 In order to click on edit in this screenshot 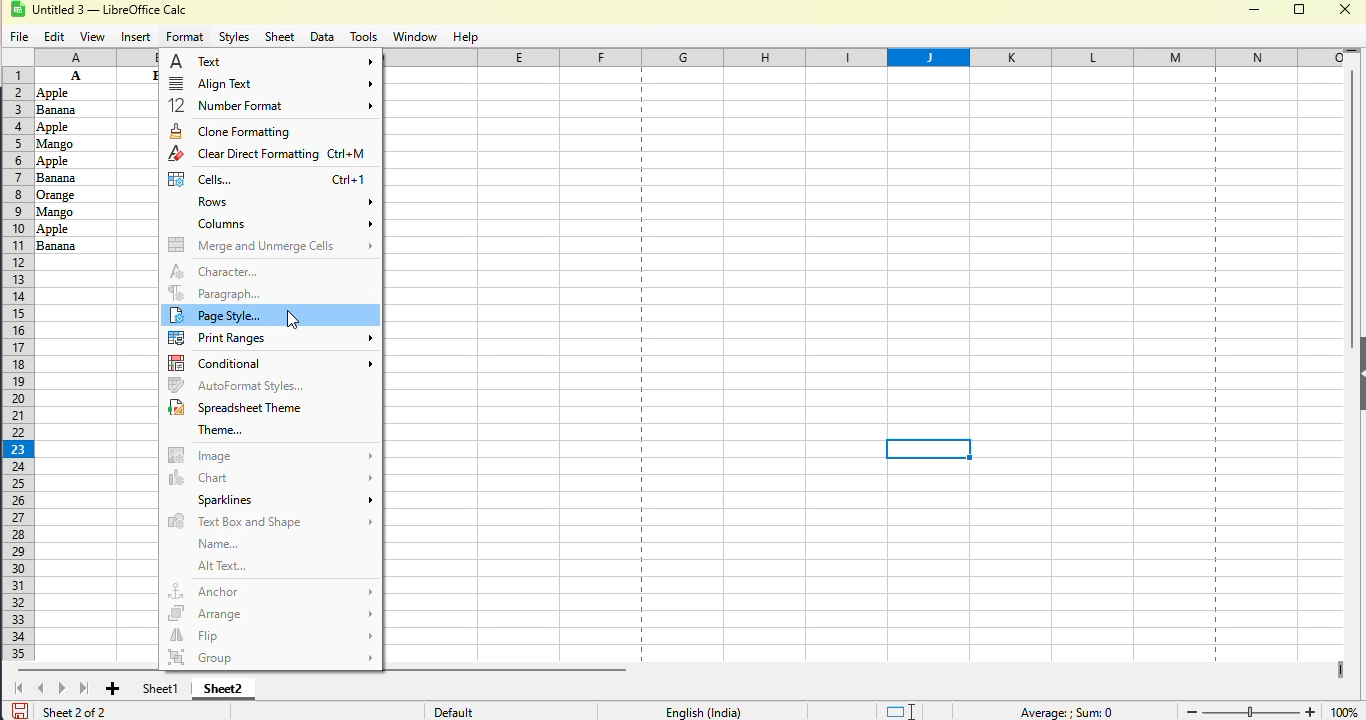, I will do `click(55, 37)`.